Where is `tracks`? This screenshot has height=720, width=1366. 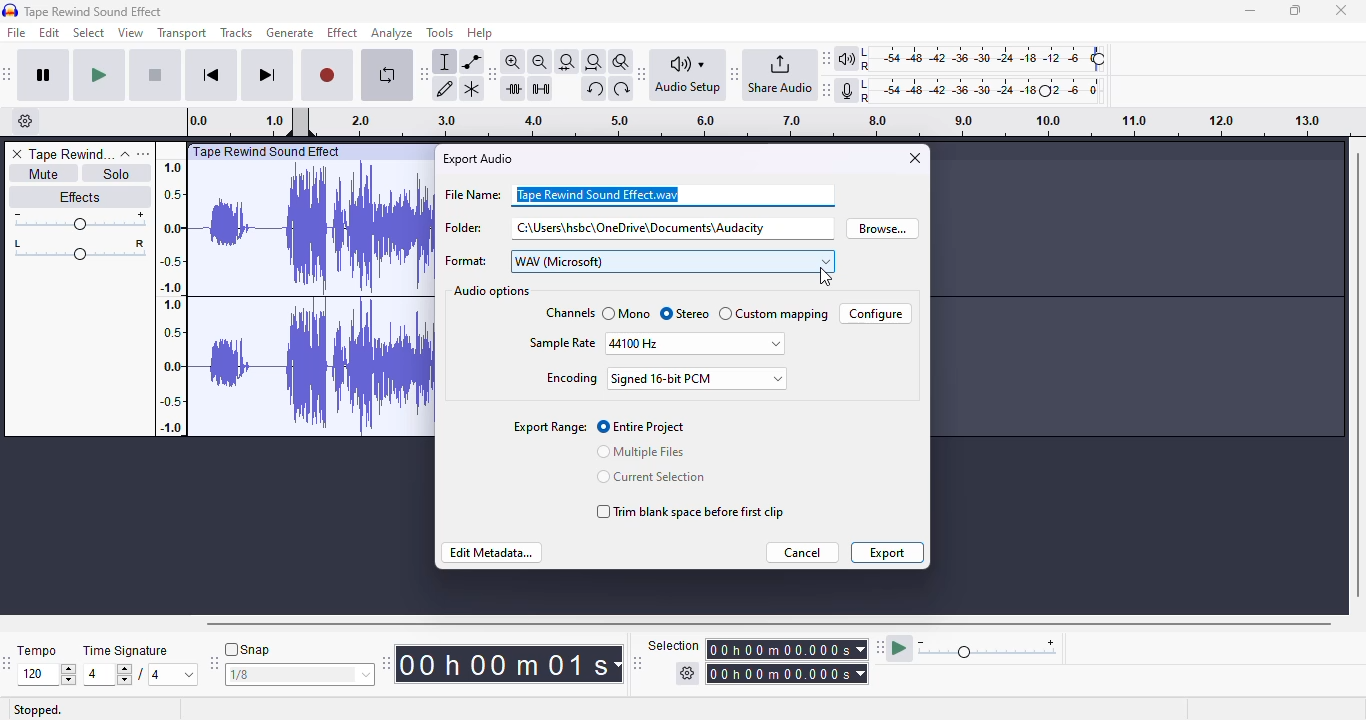
tracks is located at coordinates (236, 33).